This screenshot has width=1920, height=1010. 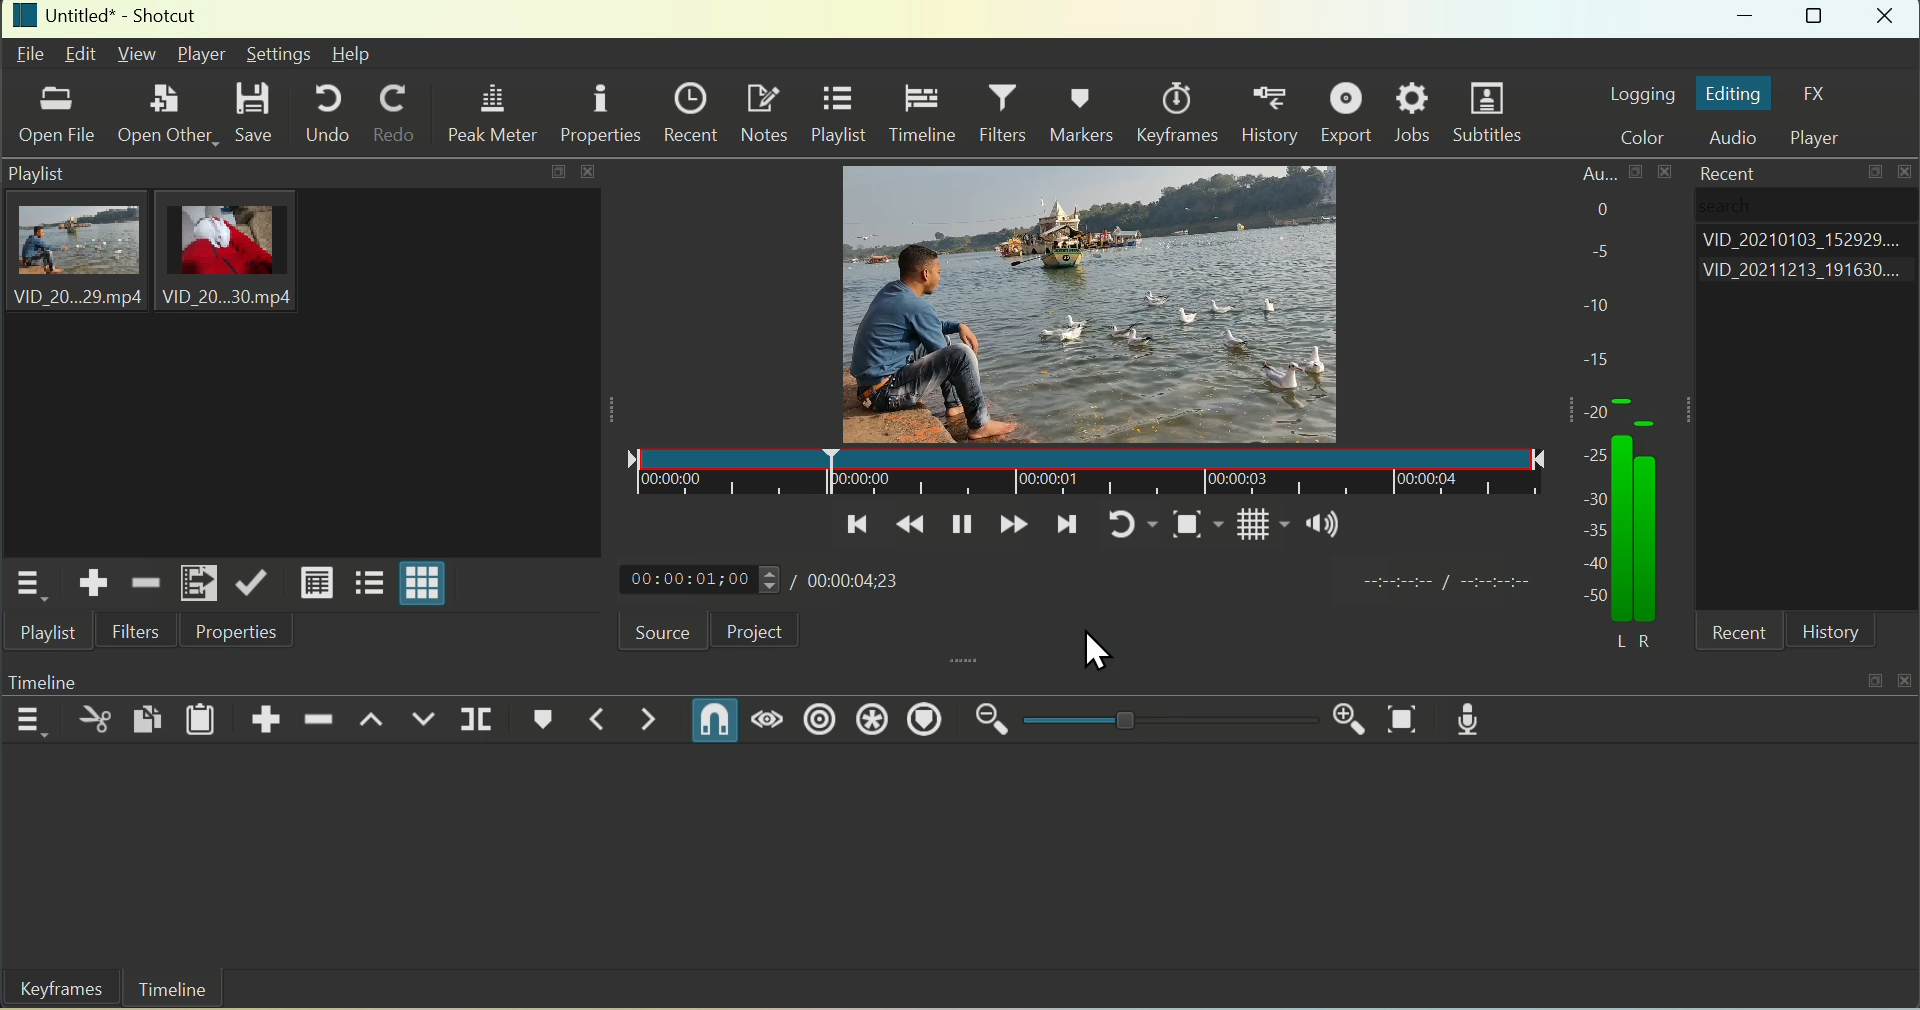 What do you see at coordinates (373, 723) in the screenshot?
I see `Lift` at bounding box center [373, 723].